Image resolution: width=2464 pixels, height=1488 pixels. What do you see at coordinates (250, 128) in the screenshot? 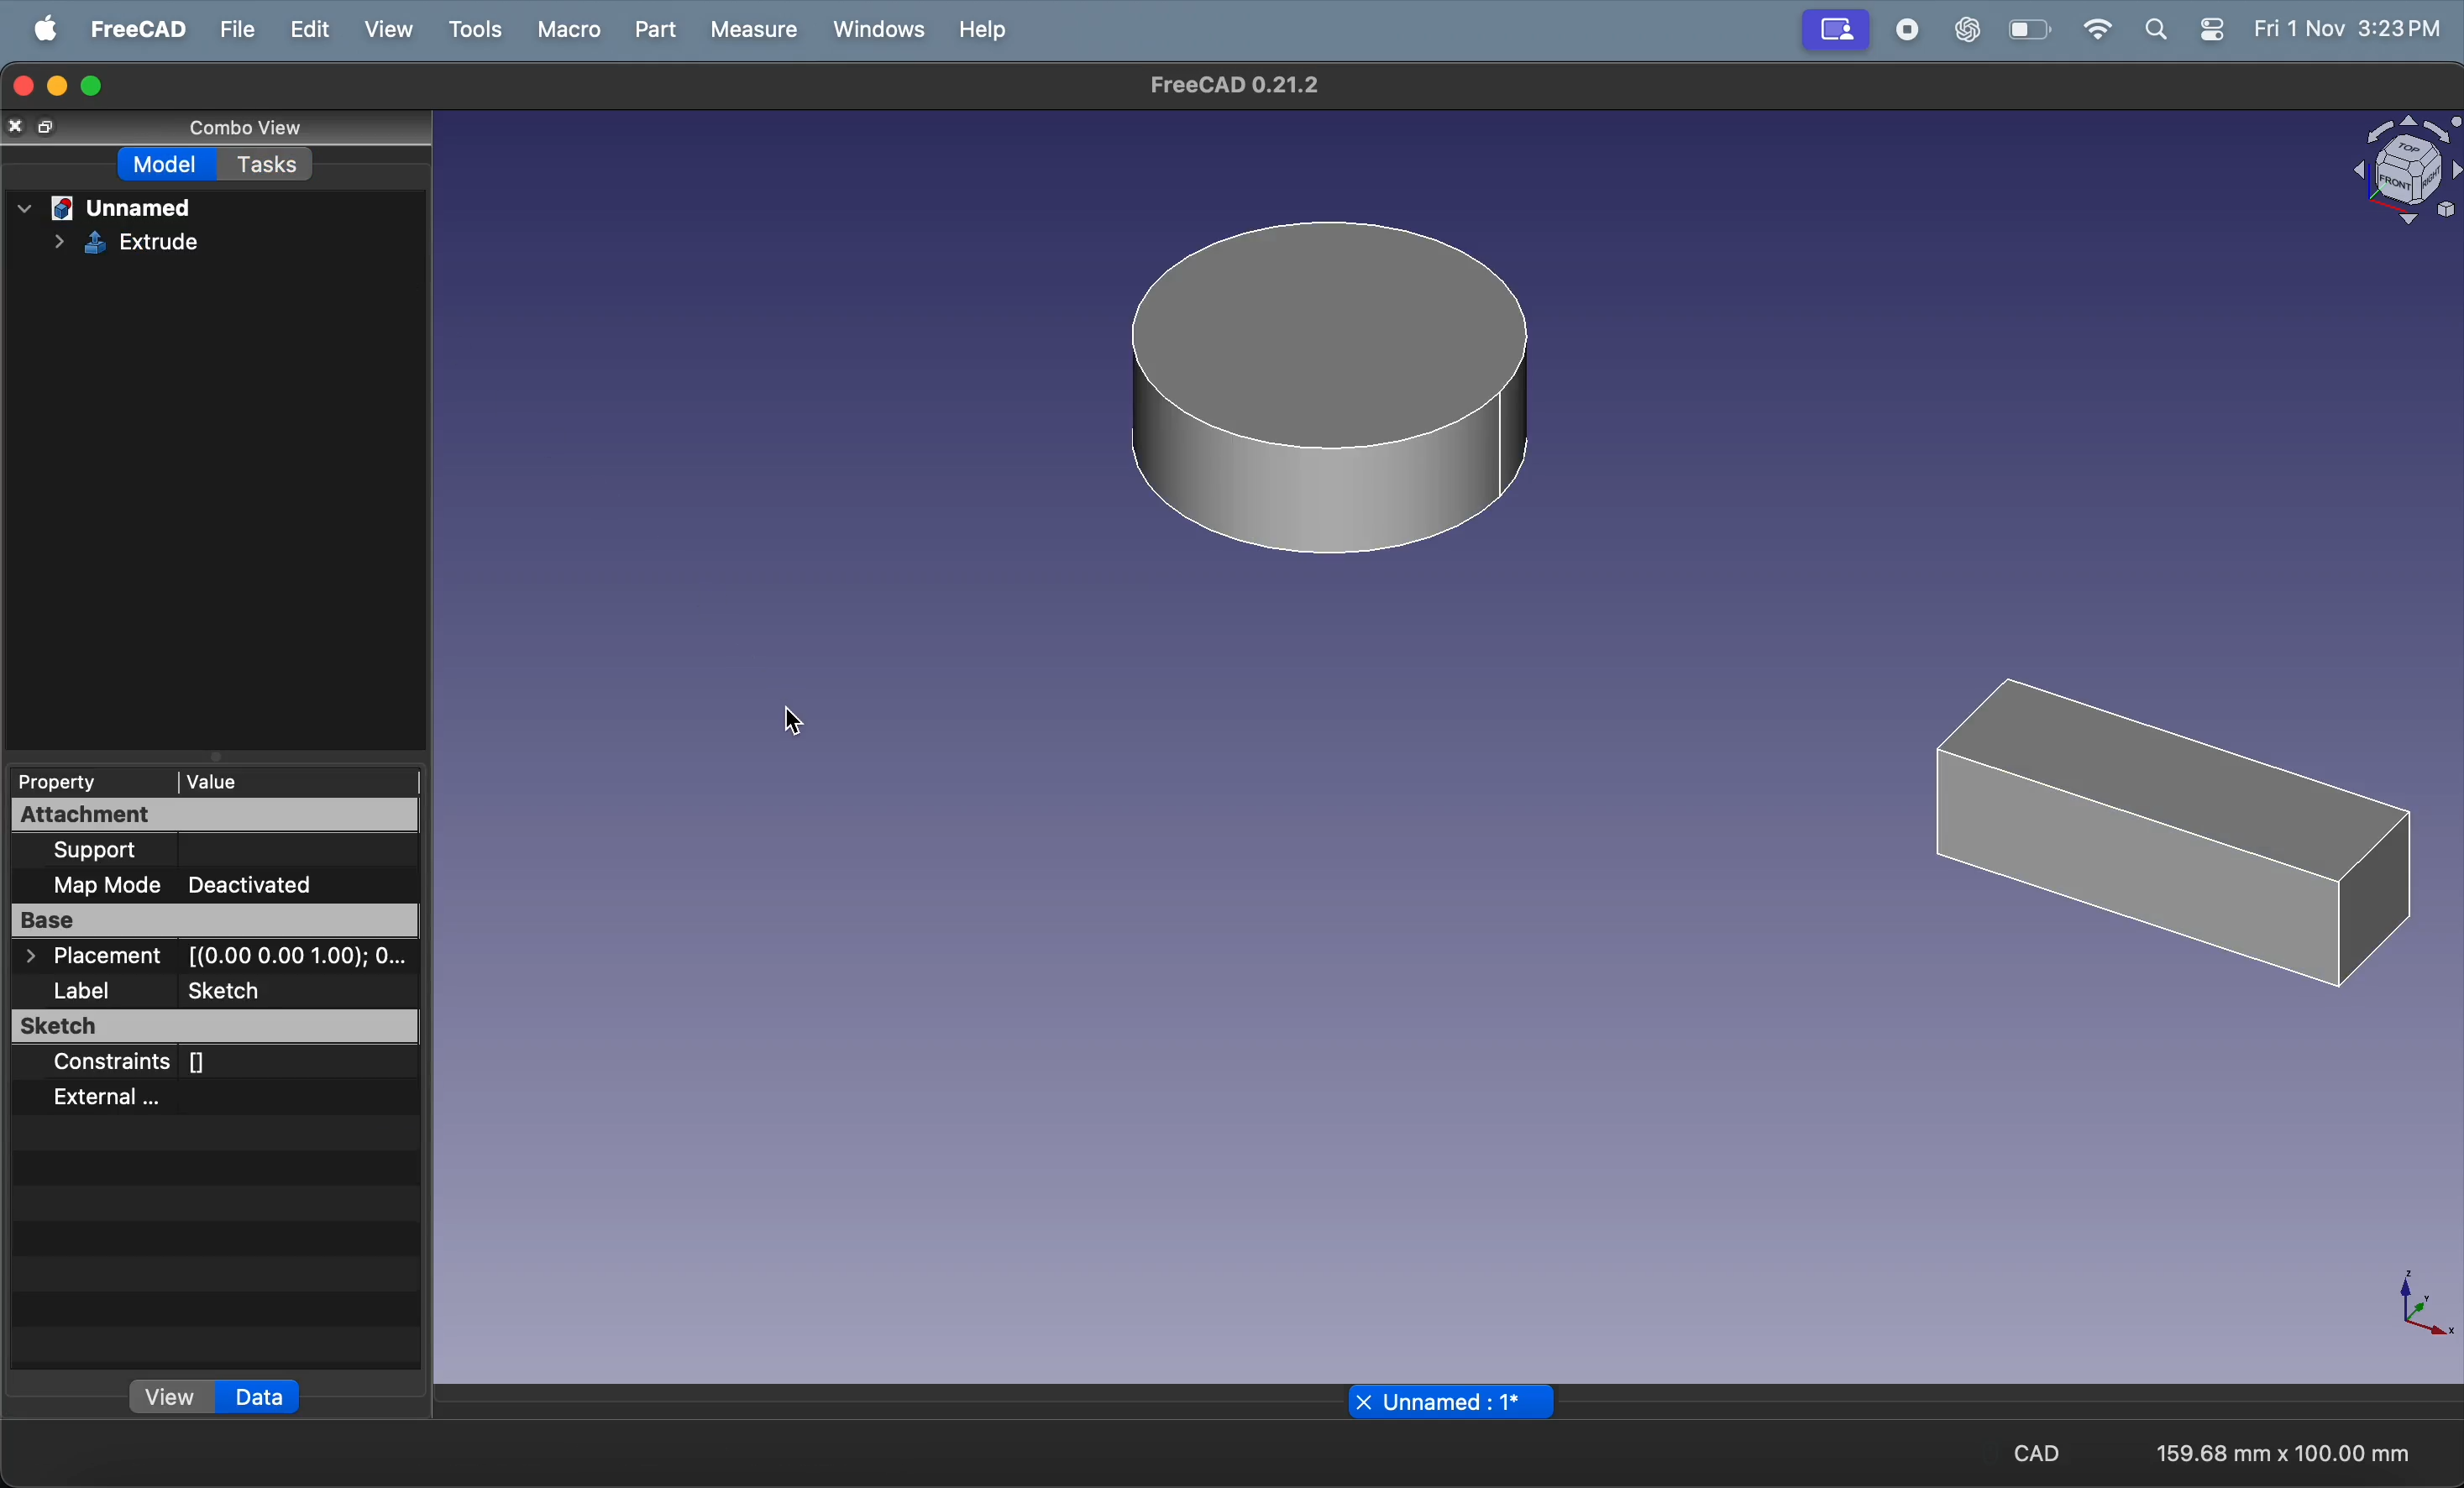
I see `Combo View` at bounding box center [250, 128].